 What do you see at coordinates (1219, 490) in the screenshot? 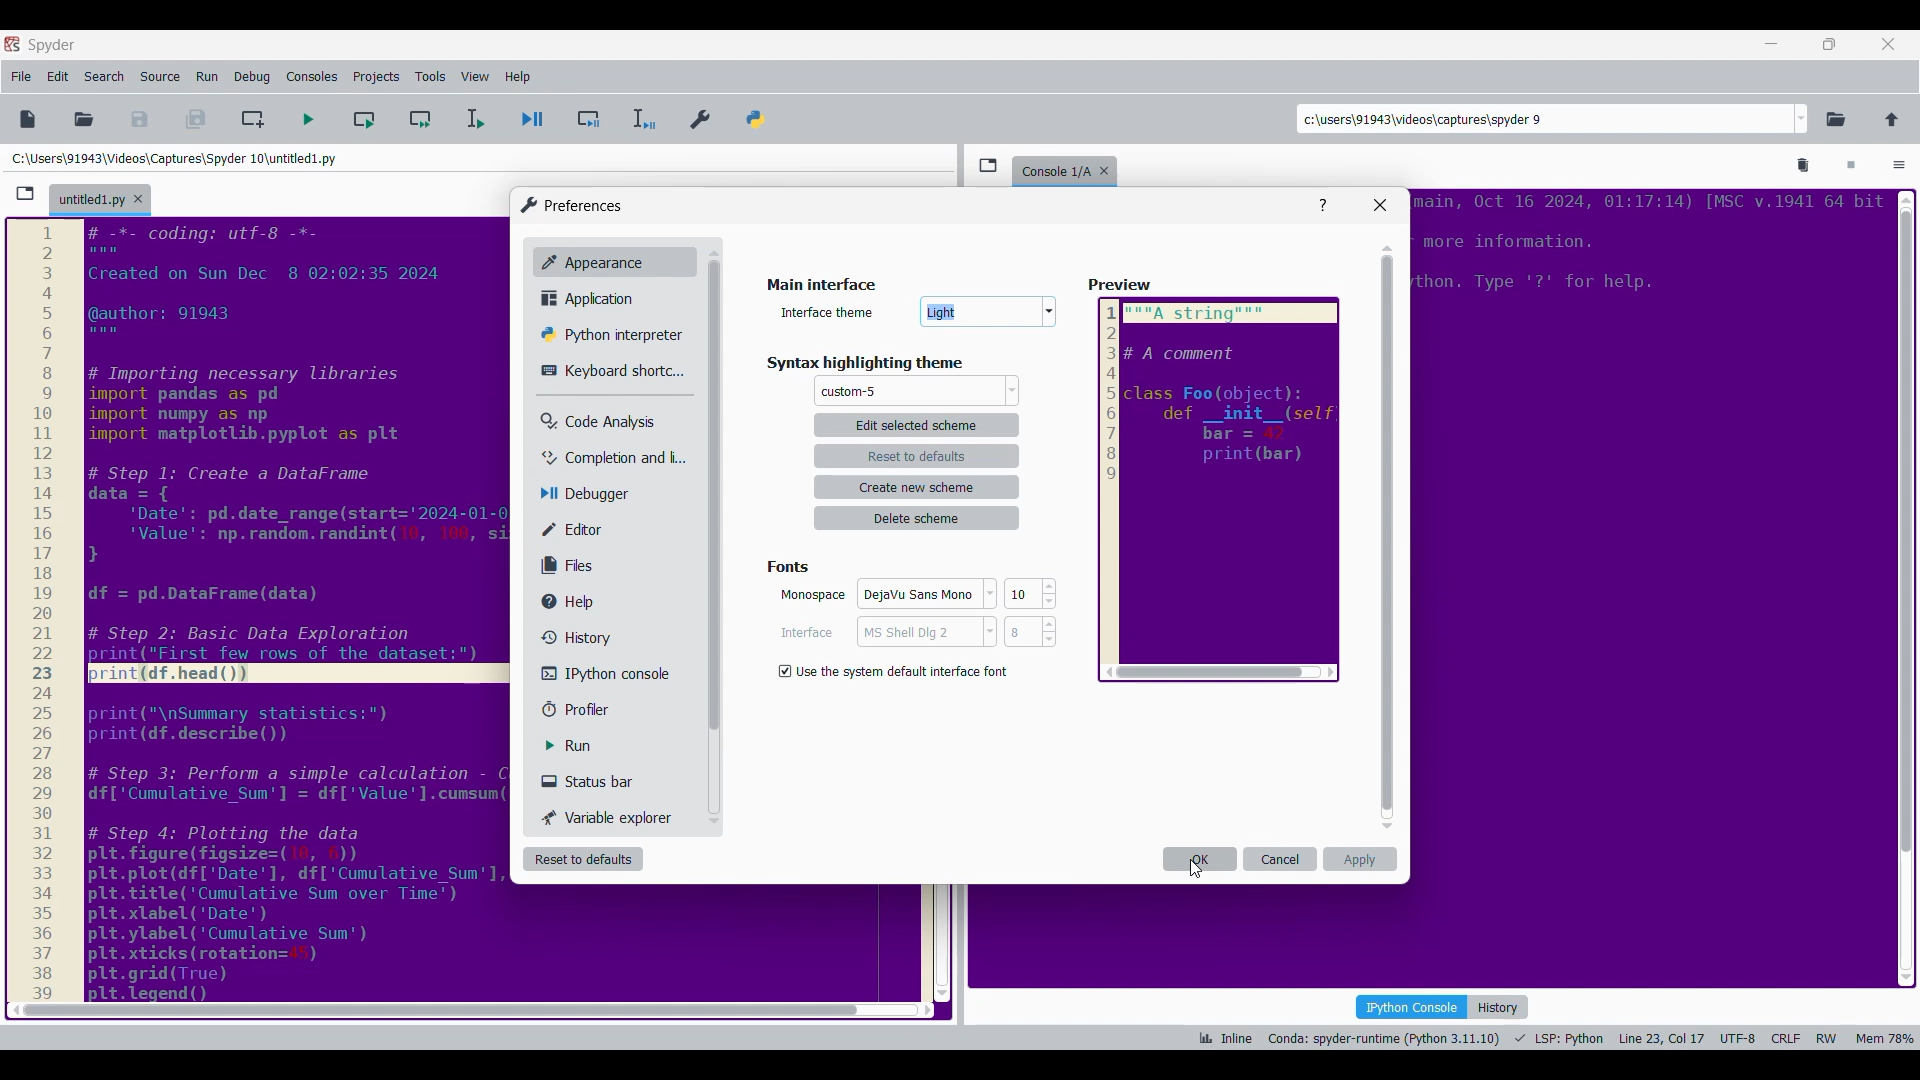
I see `Preview reflecting new custom theme` at bounding box center [1219, 490].